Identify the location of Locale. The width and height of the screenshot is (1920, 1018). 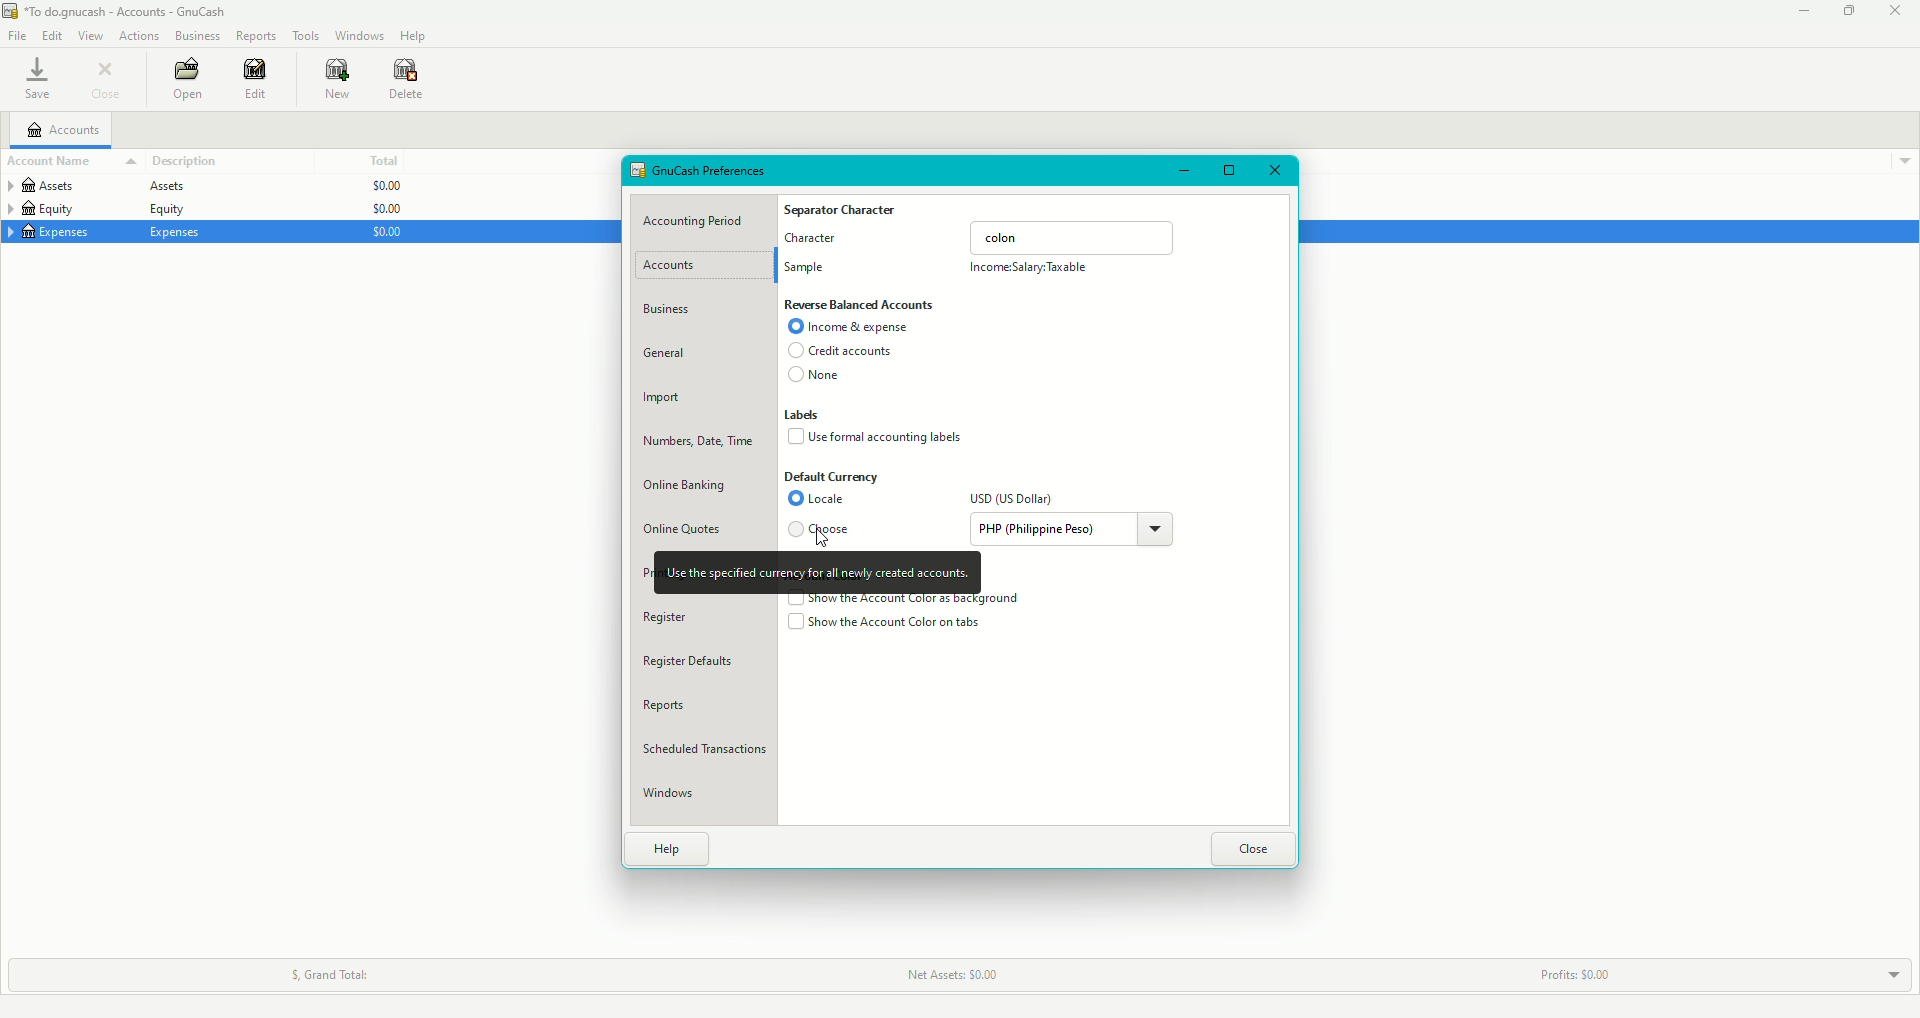
(822, 500).